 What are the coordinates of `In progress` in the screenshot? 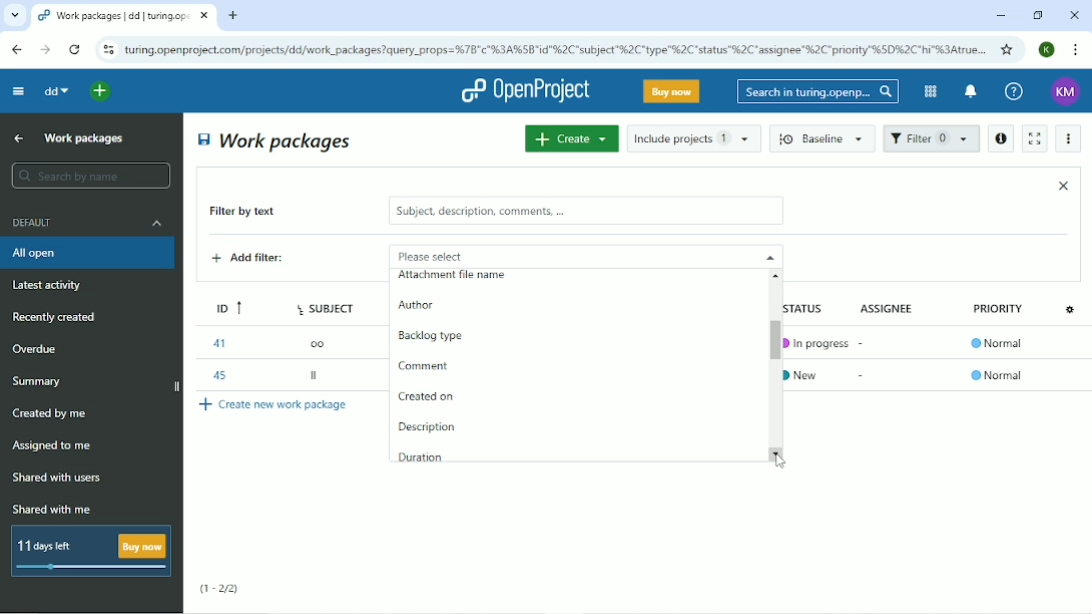 It's located at (816, 343).